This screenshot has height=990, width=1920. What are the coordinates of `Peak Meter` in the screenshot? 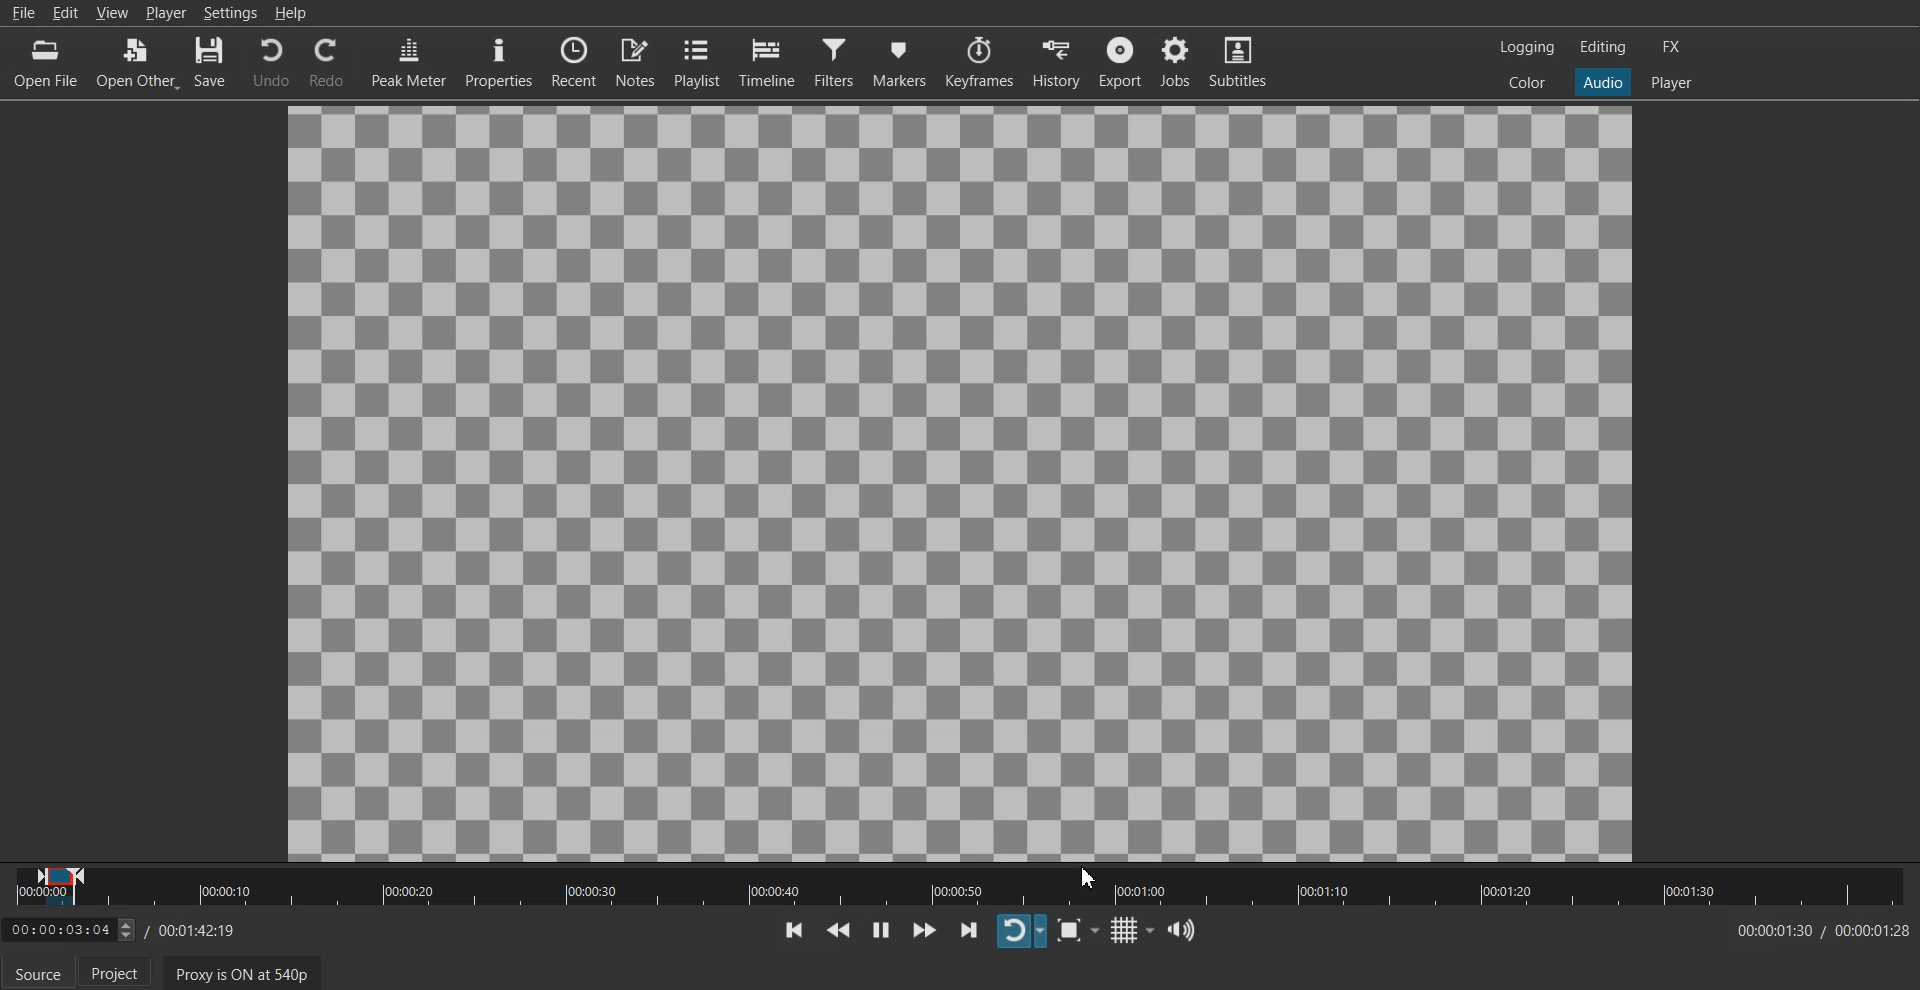 It's located at (407, 61).